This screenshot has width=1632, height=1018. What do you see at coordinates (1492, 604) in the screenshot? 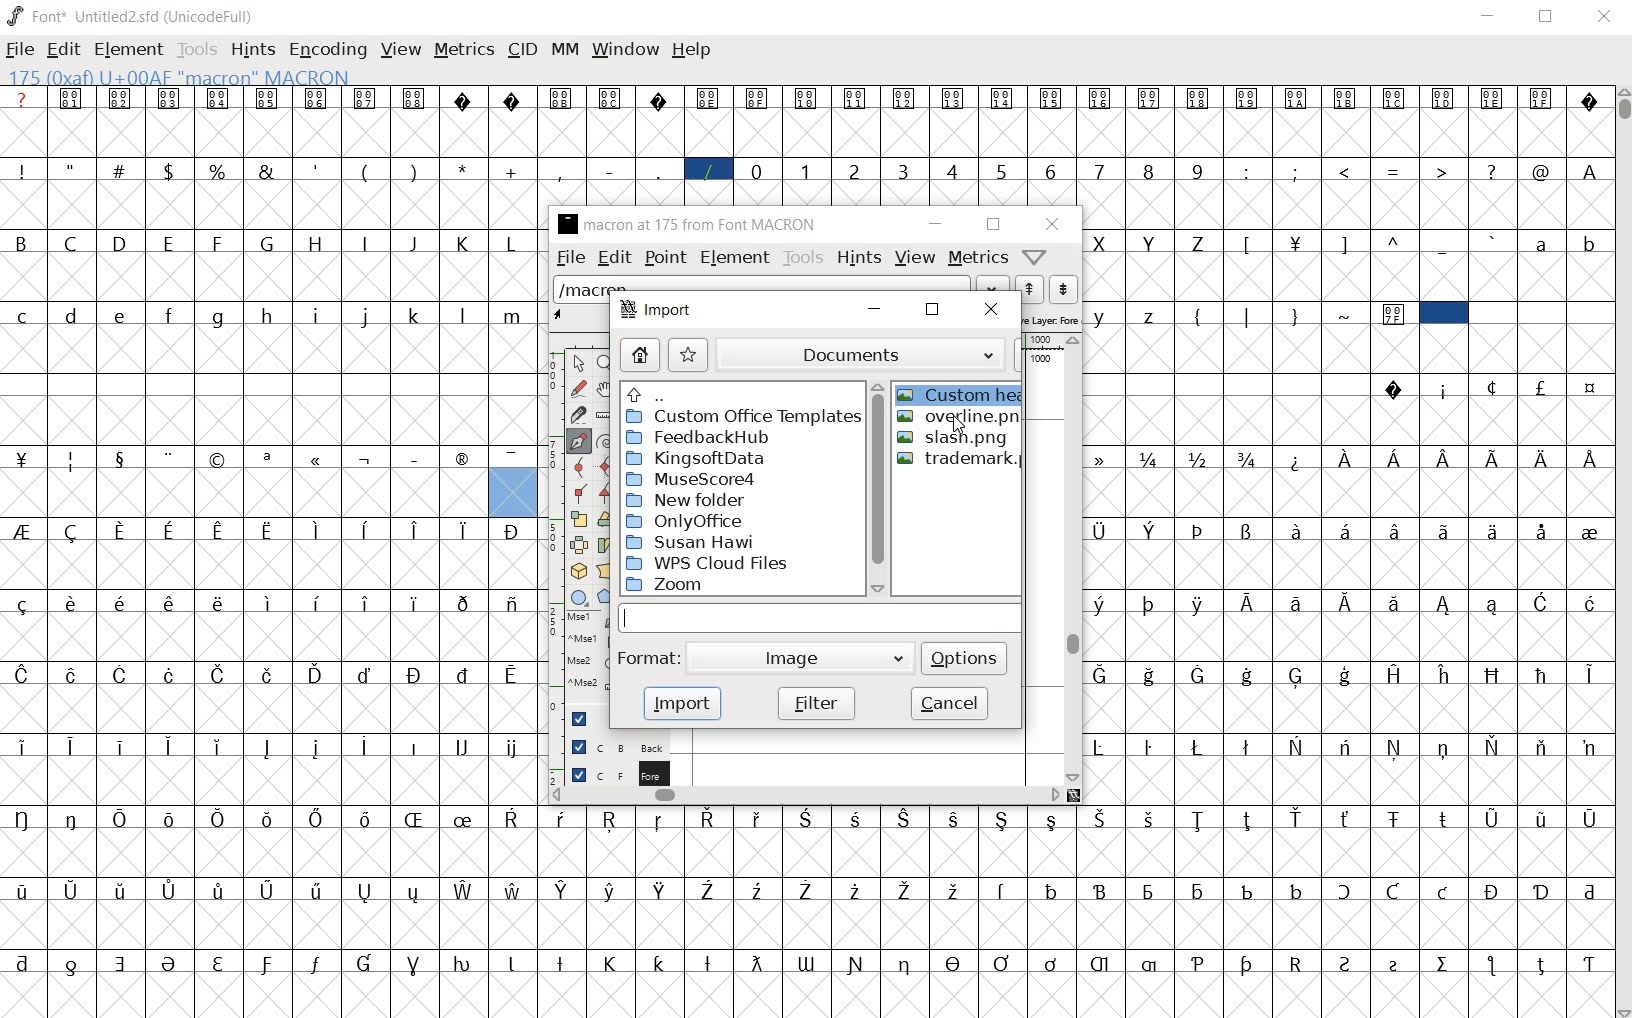
I see `Symbol` at bounding box center [1492, 604].